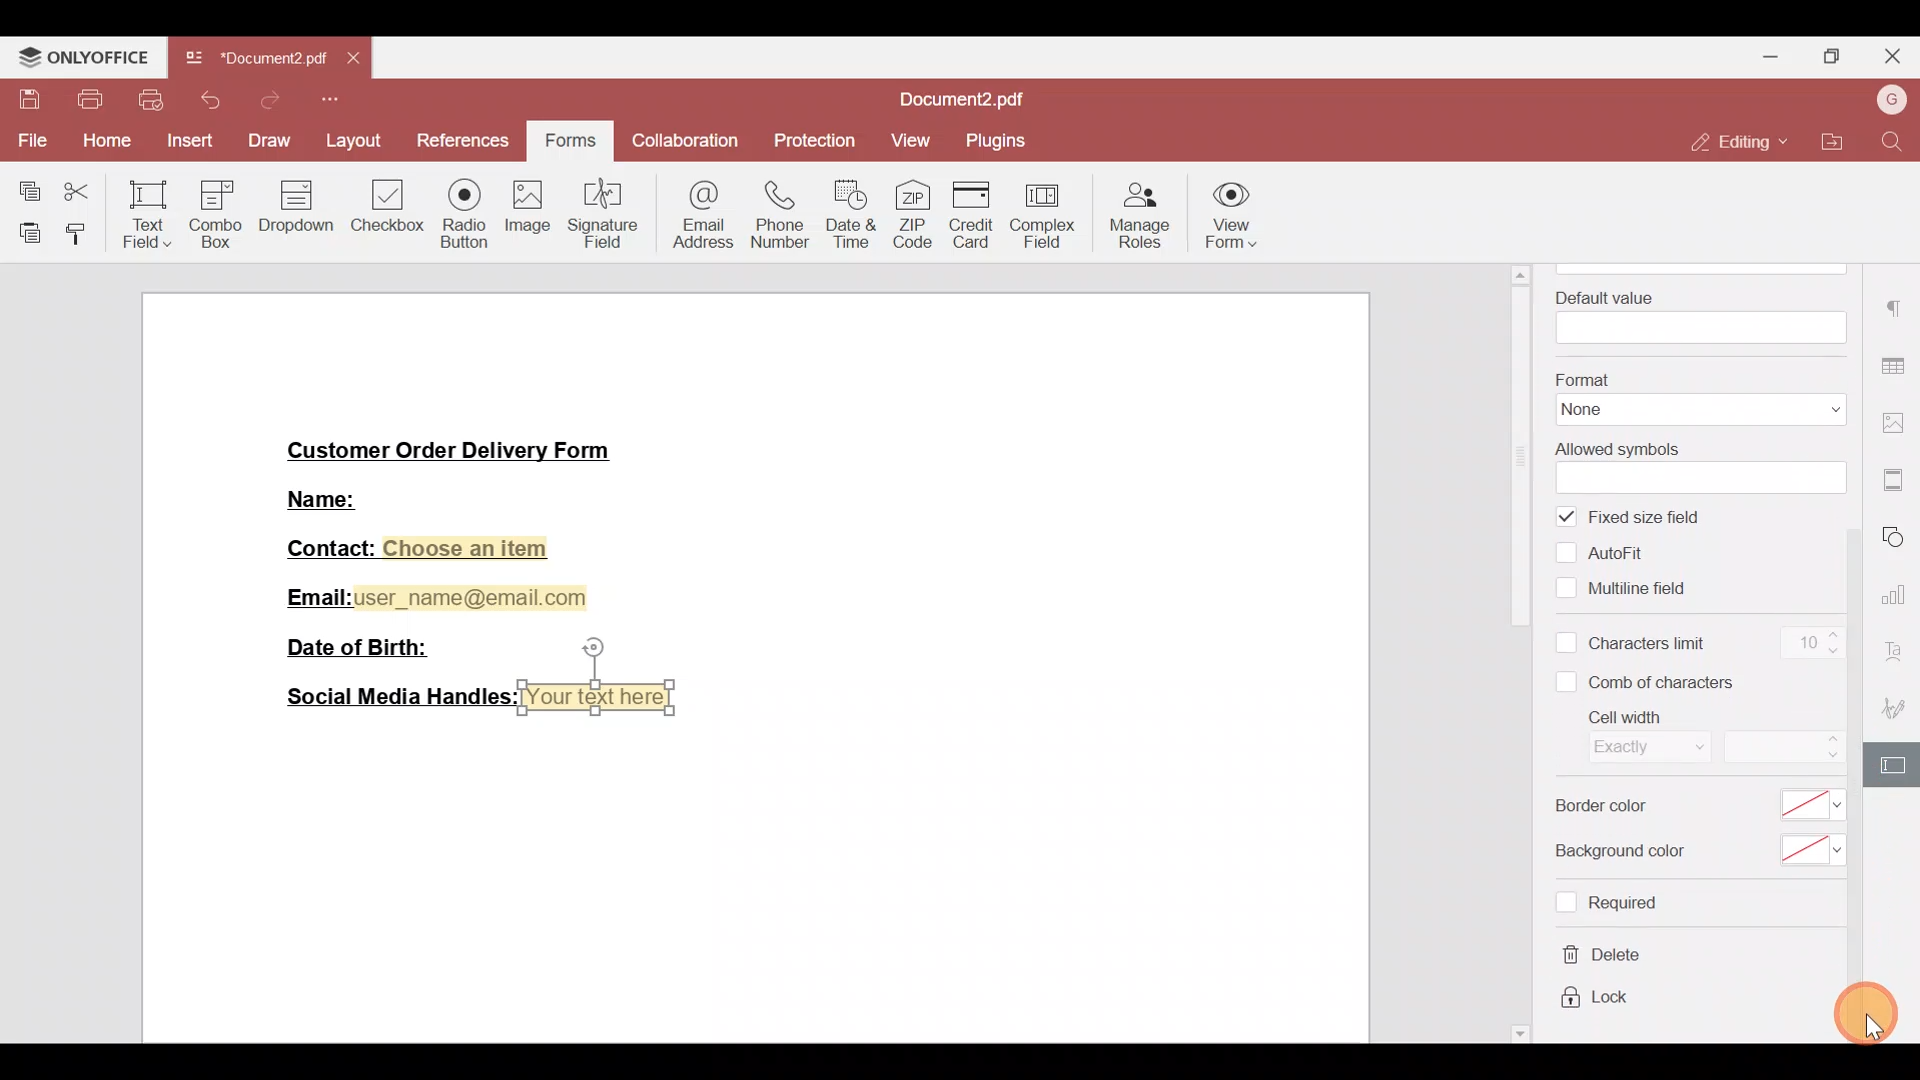  Describe the element at coordinates (1896, 473) in the screenshot. I see `More settings` at that location.